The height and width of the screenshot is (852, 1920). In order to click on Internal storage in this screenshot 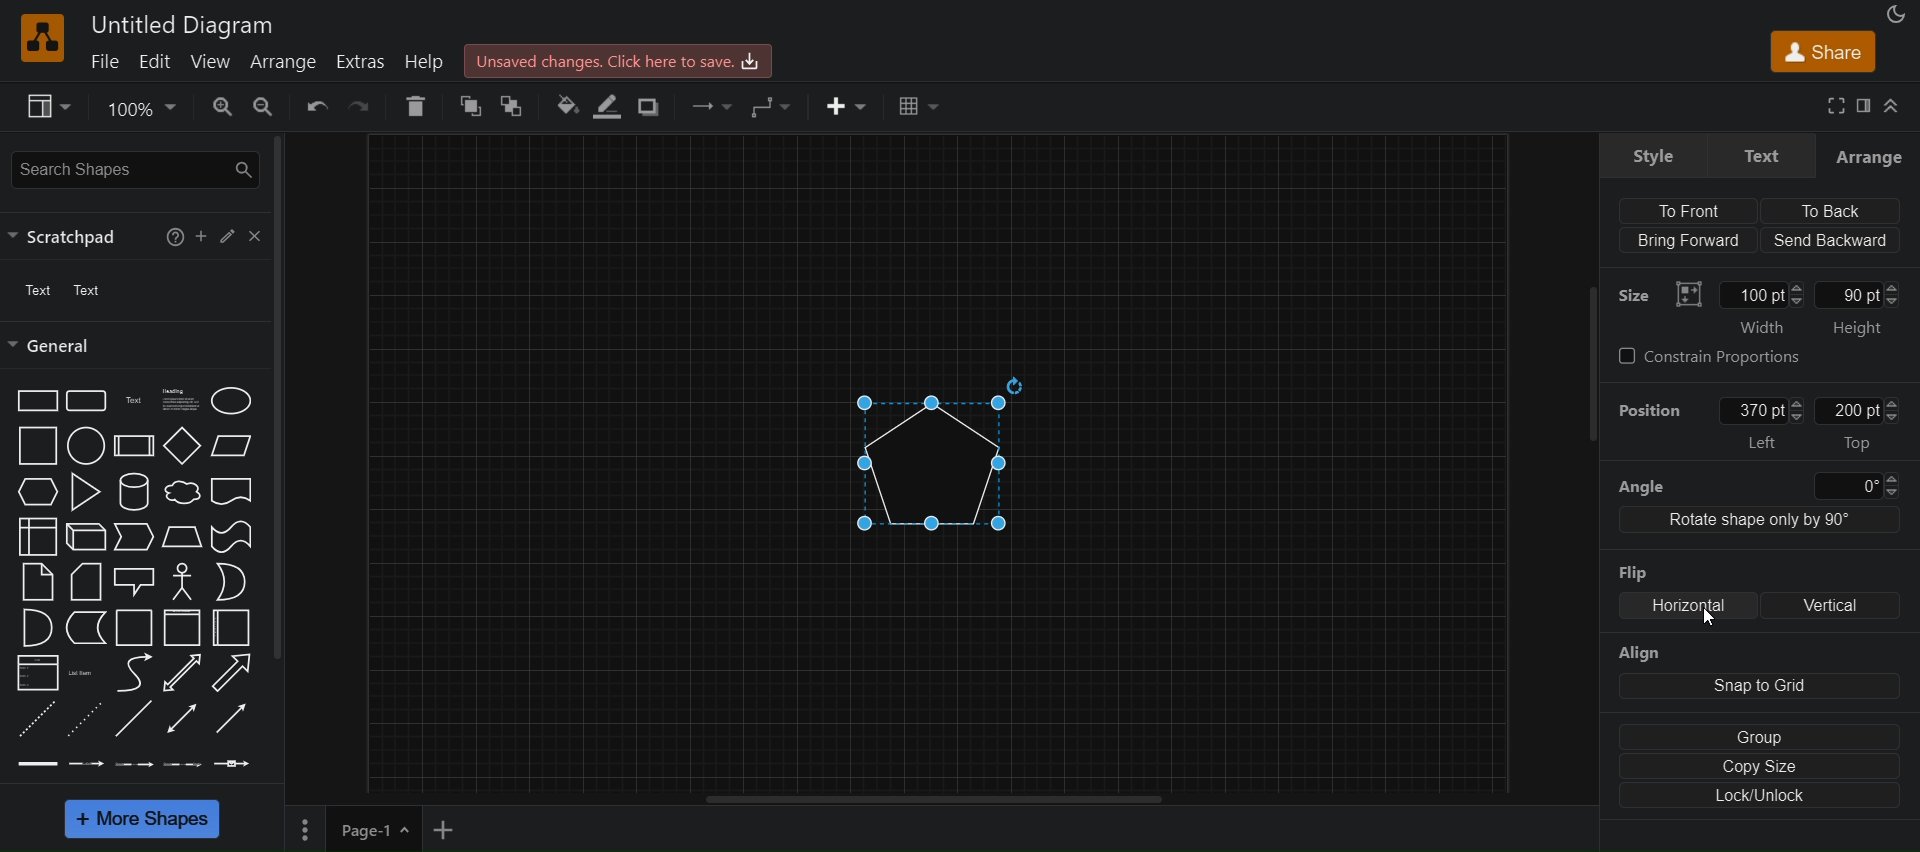, I will do `click(37, 537)`.